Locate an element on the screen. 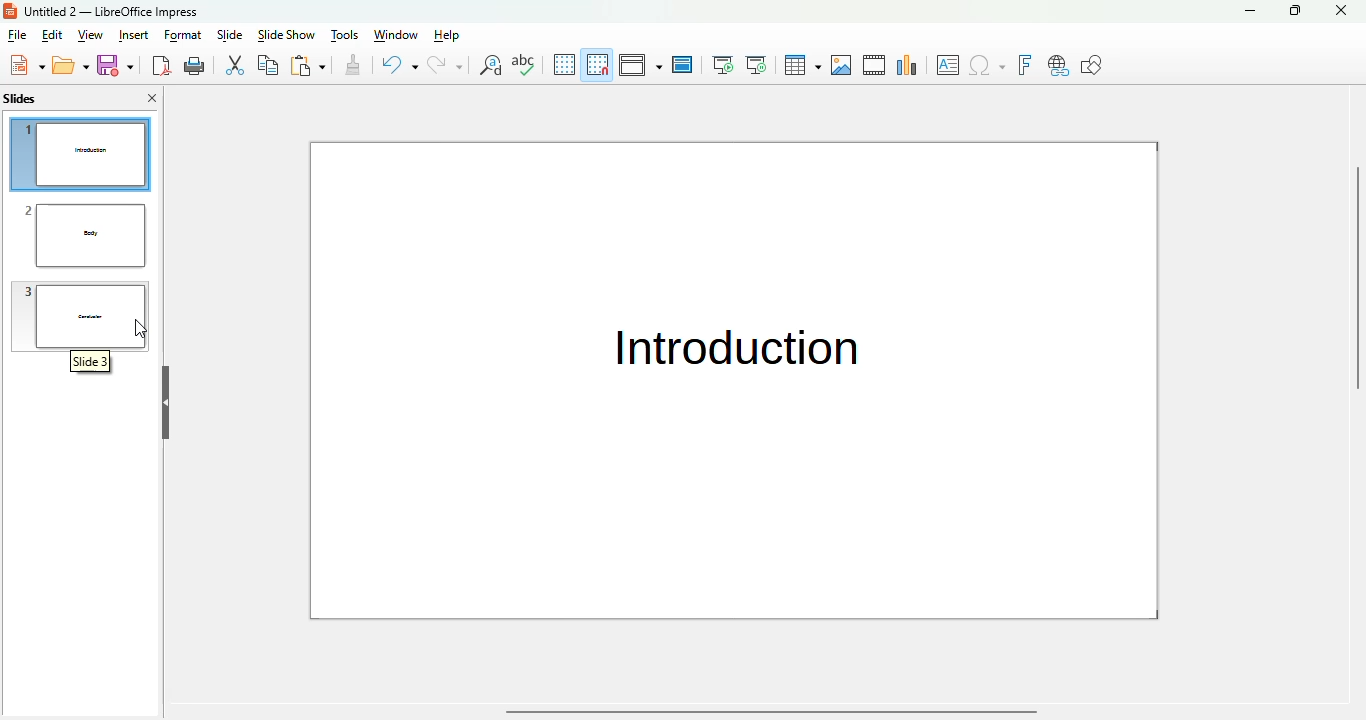  minimize is located at coordinates (1249, 10).